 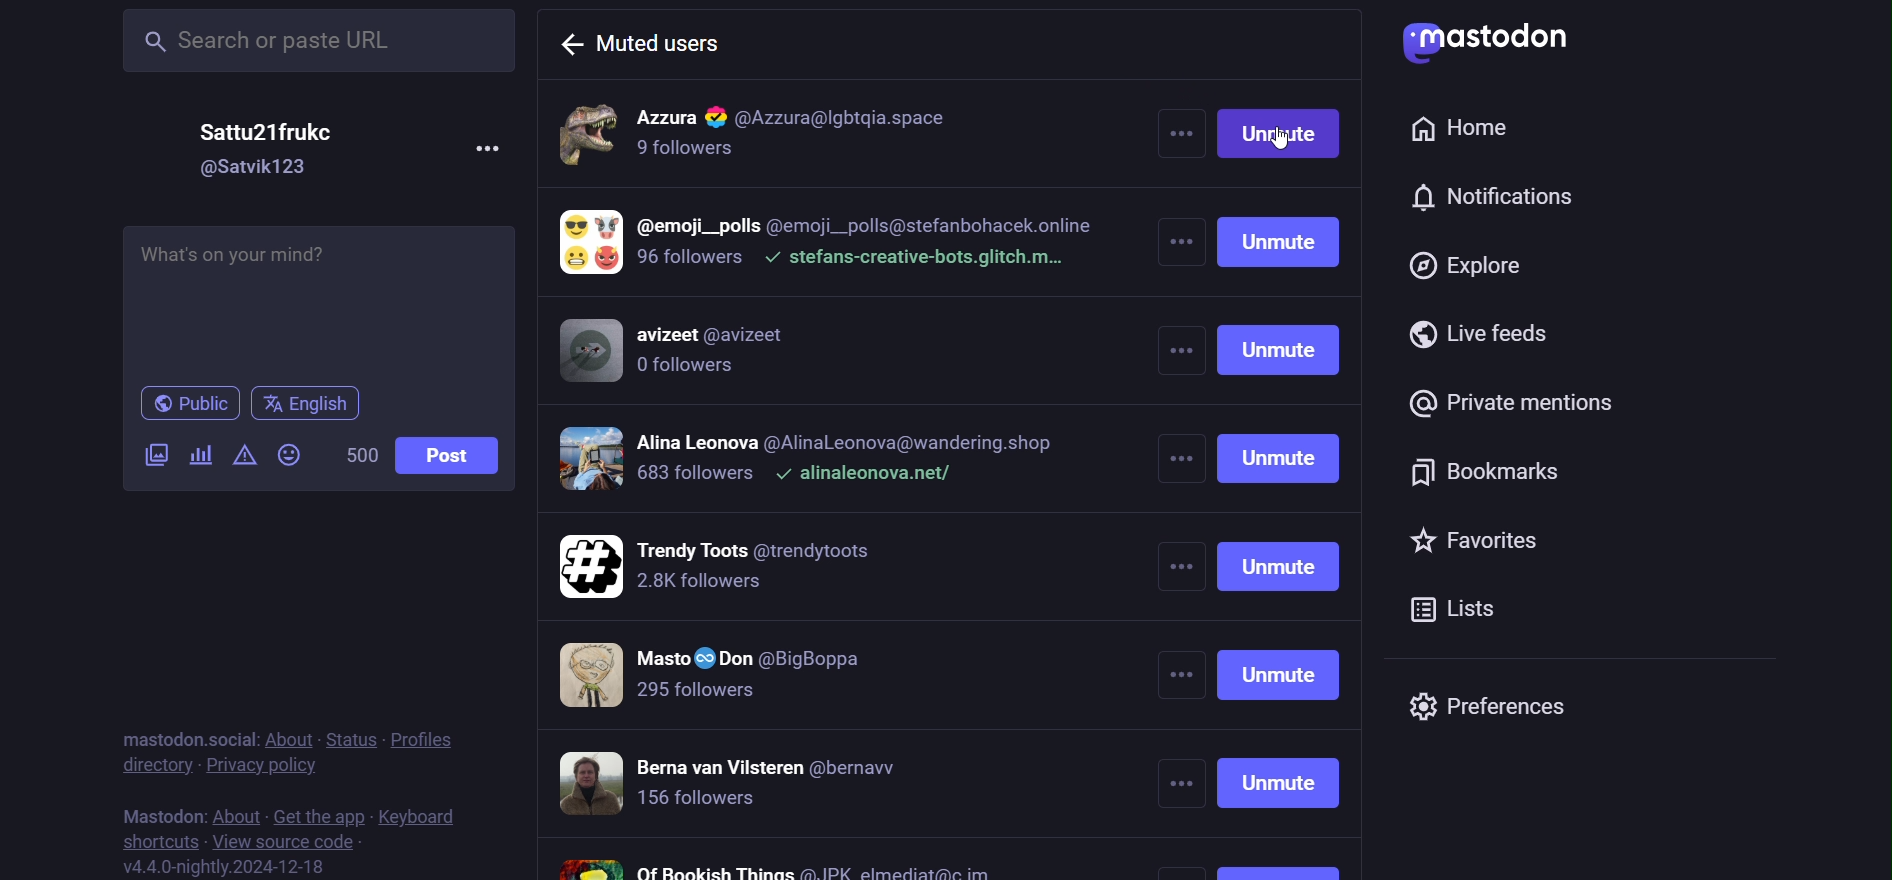 What do you see at coordinates (455, 453) in the screenshot?
I see `post` at bounding box center [455, 453].